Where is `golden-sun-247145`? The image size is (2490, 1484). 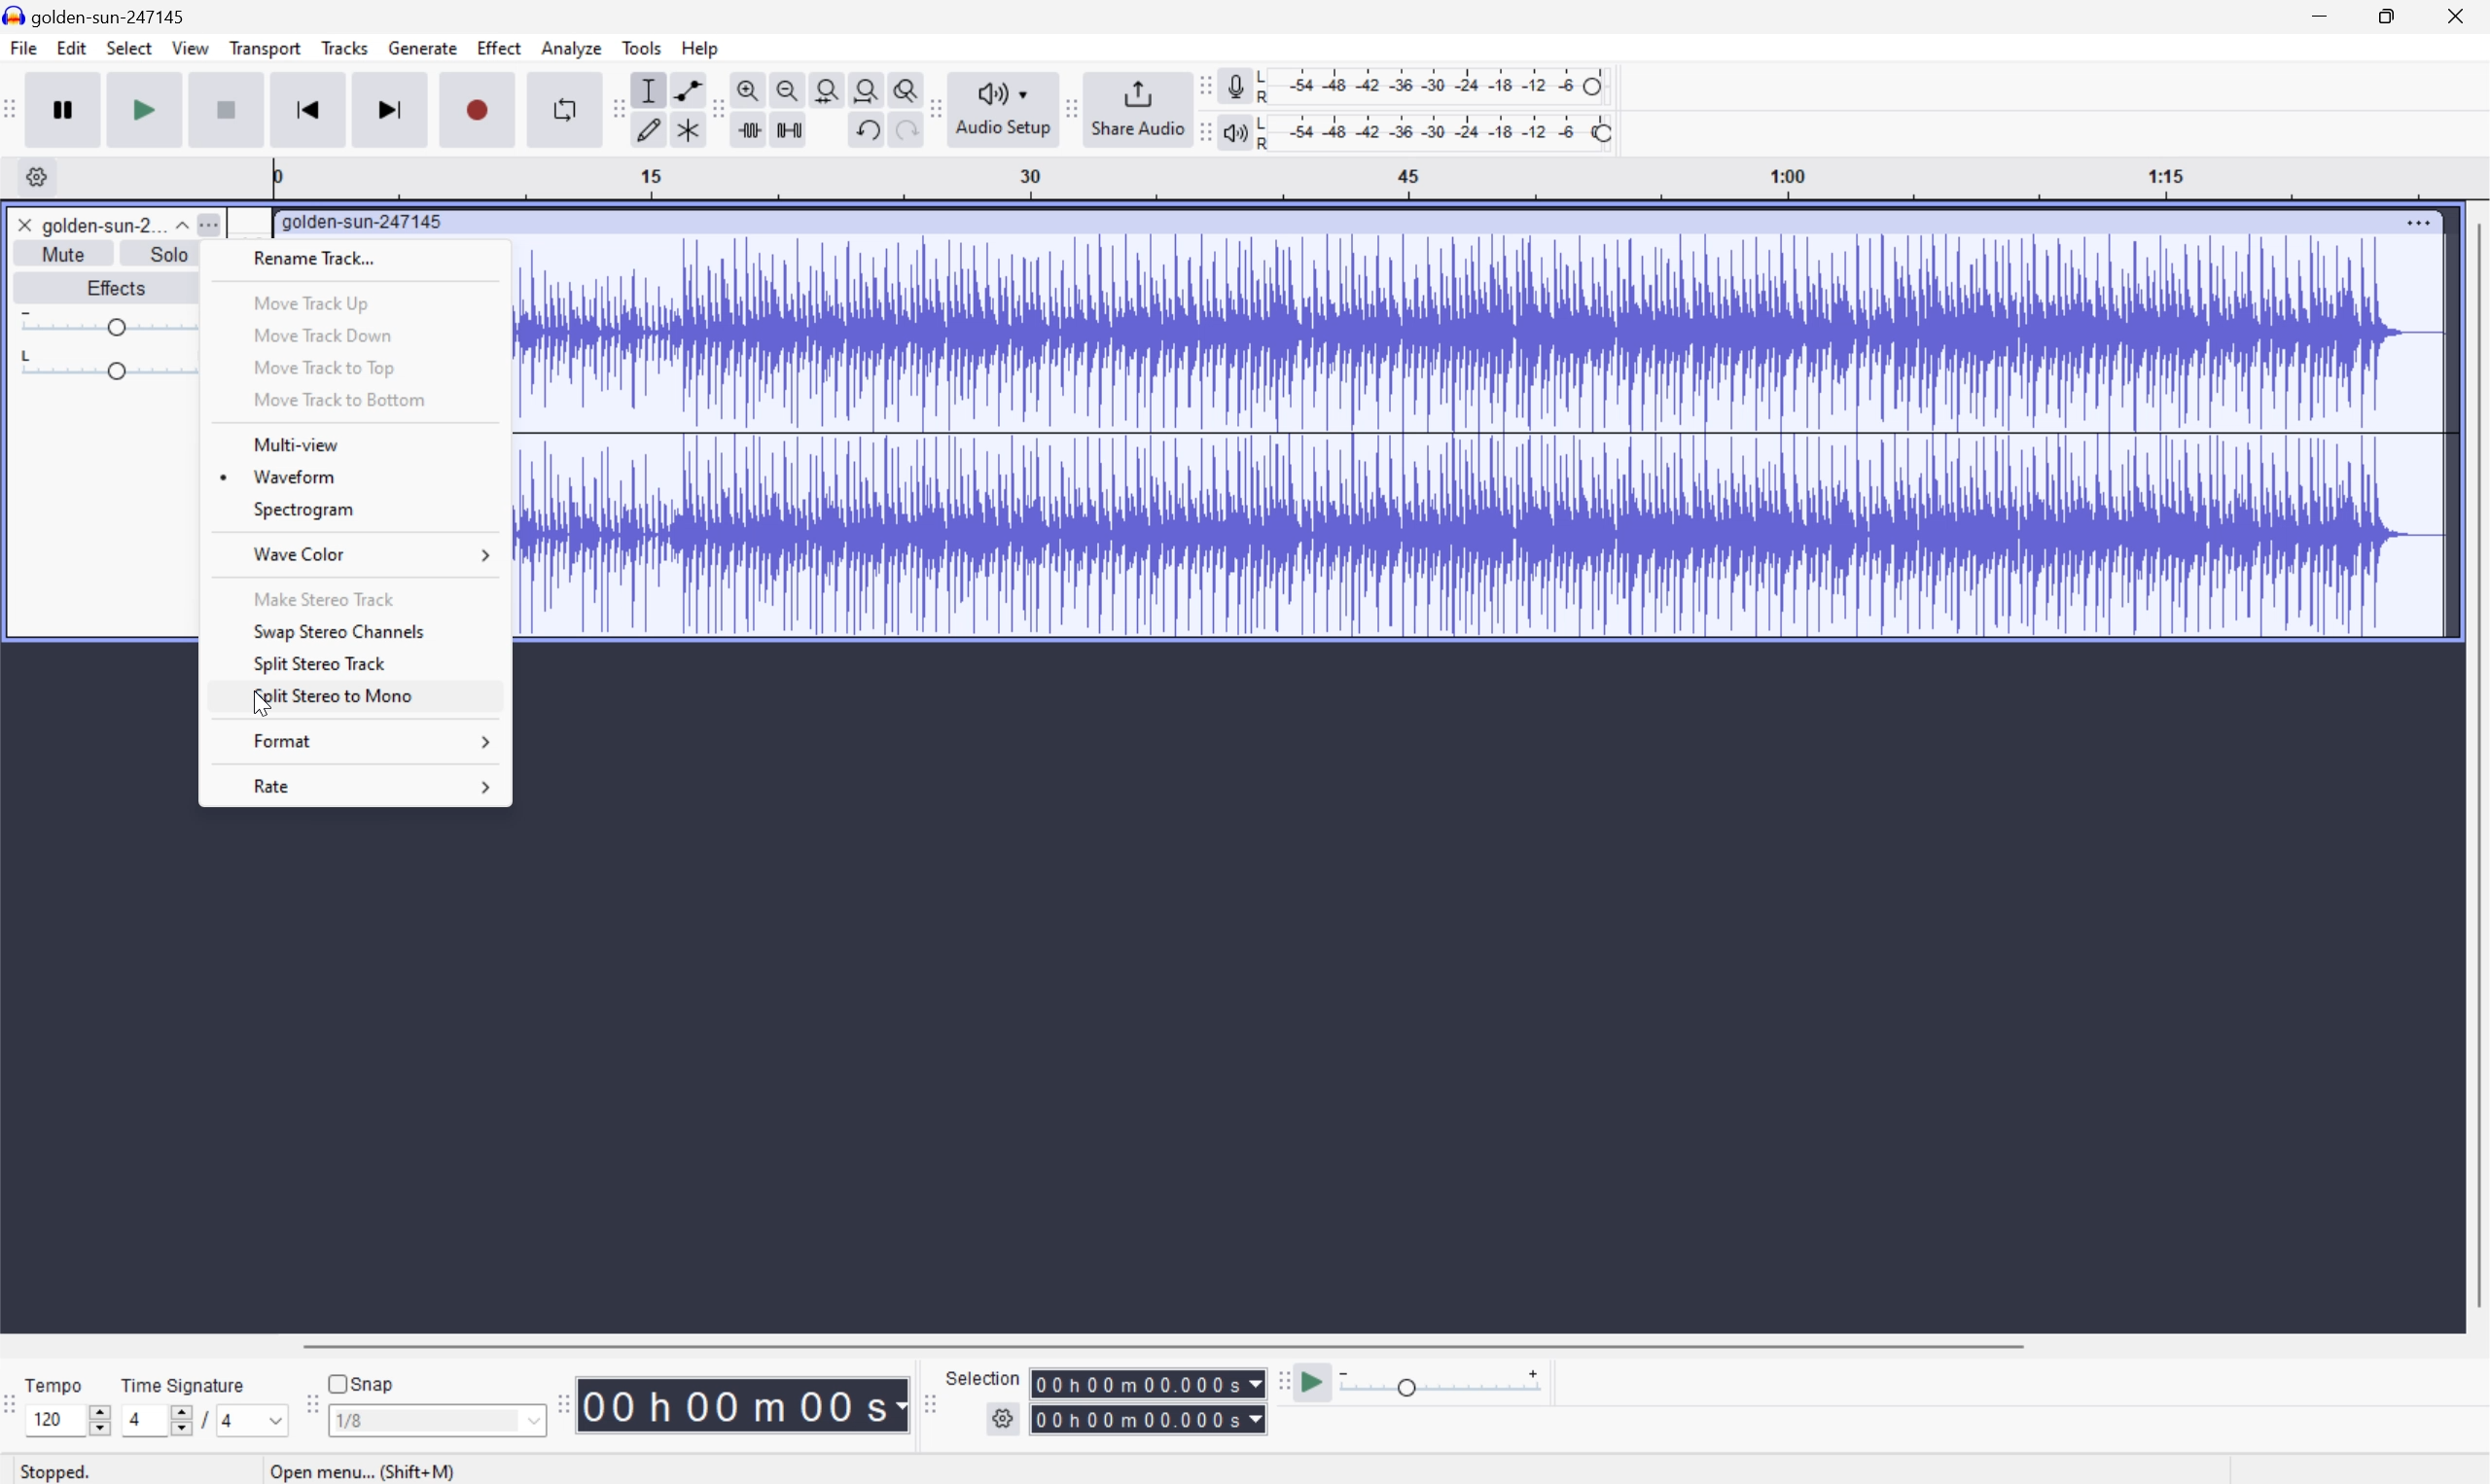 golden-sun-247145 is located at coordinates (100, 15).